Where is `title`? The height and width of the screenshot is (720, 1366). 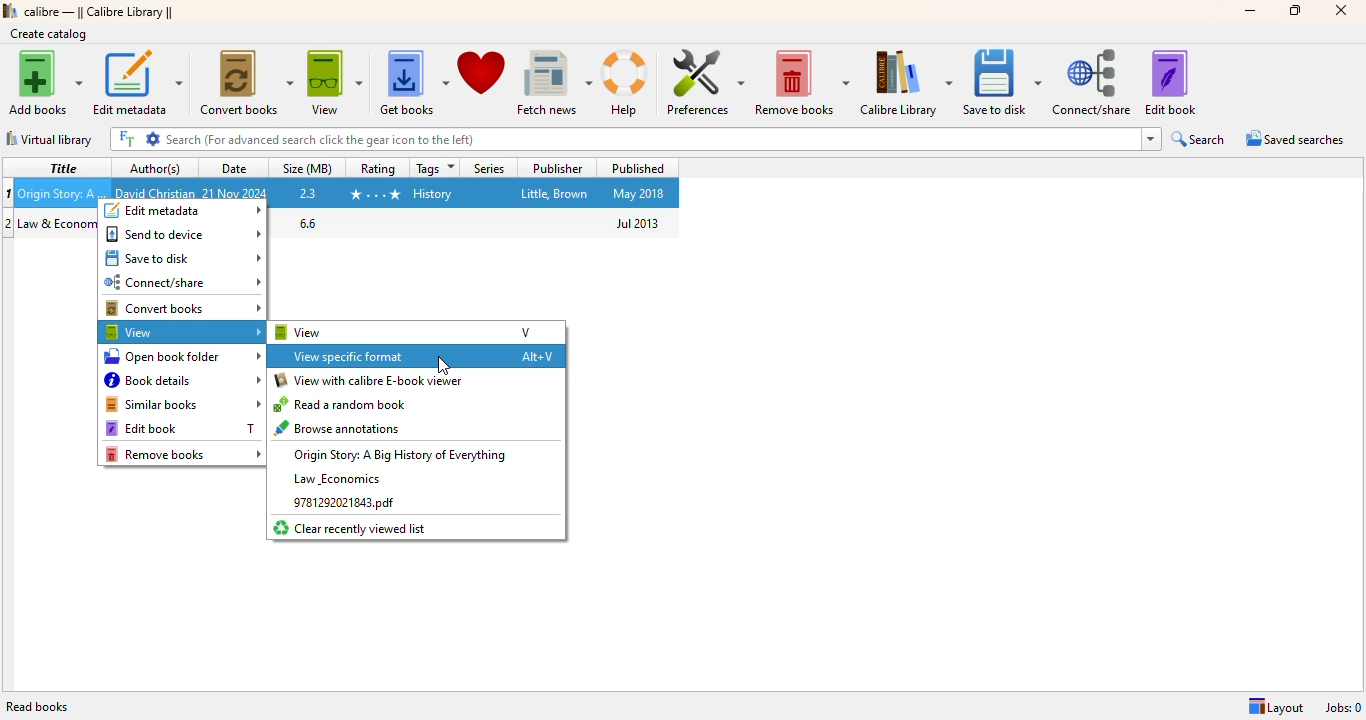
title is located at coordinates (61, 167).